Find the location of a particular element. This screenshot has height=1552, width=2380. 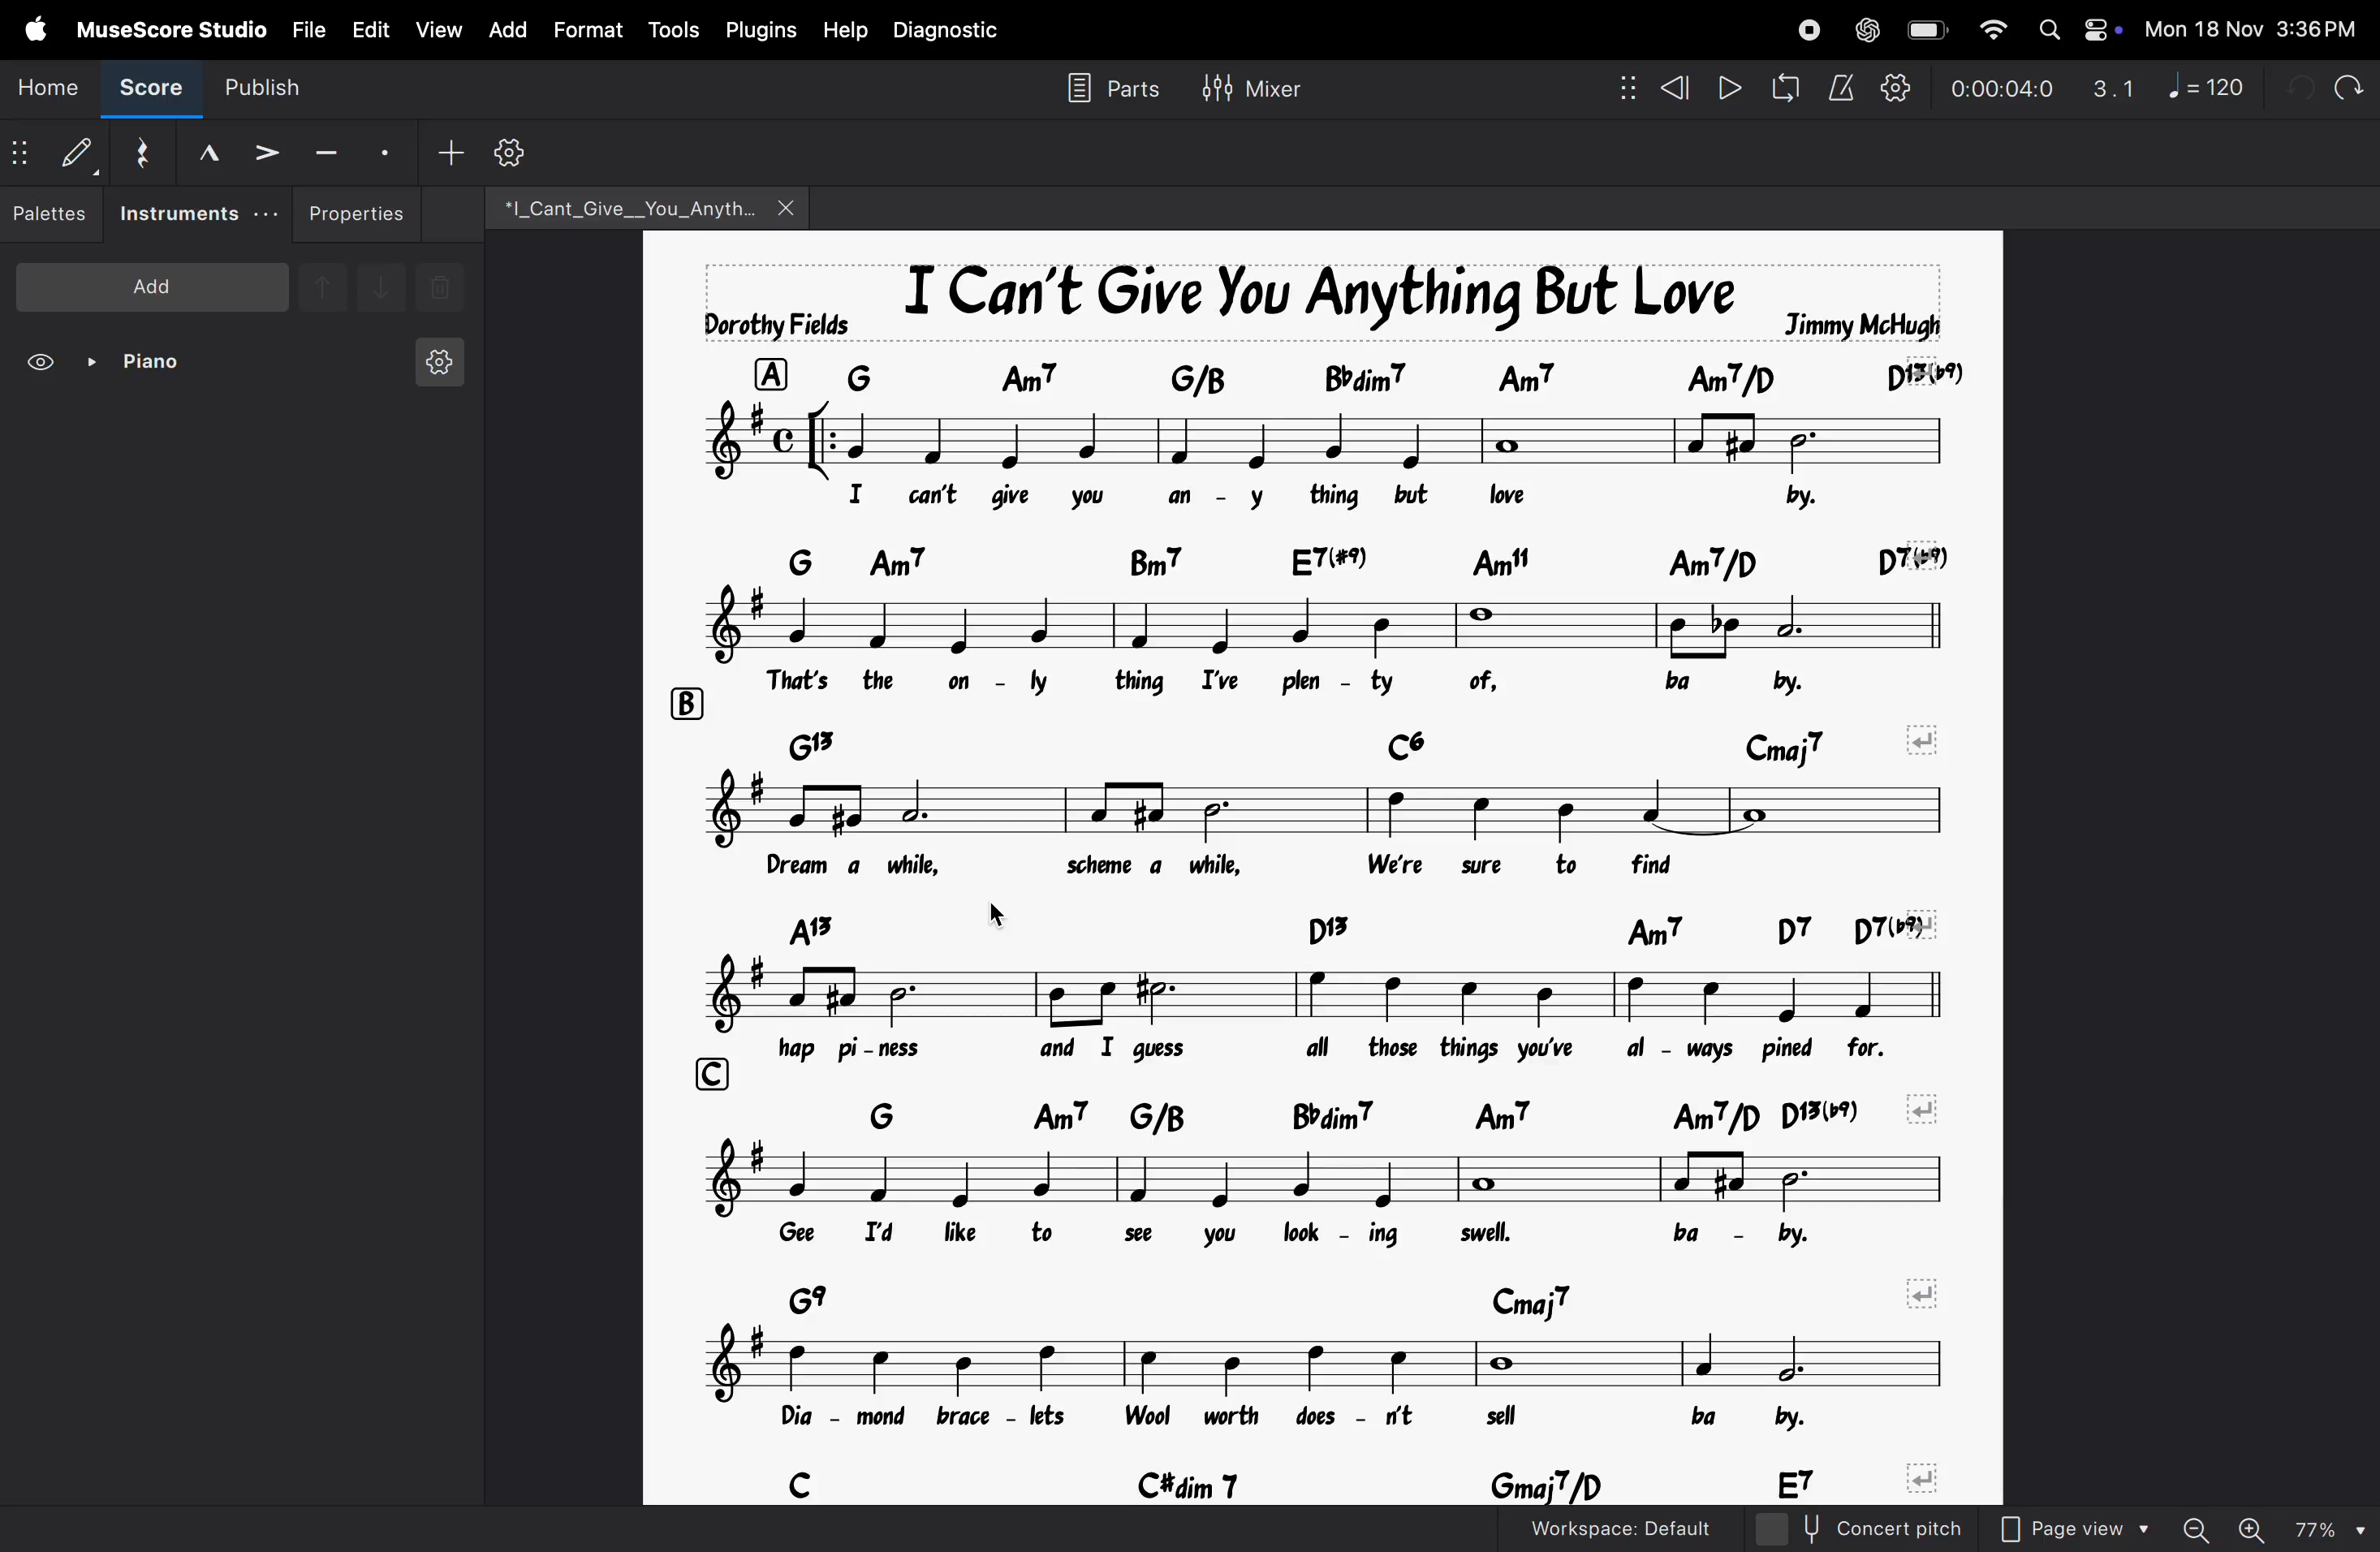

format is located at coordinates (588, 31).